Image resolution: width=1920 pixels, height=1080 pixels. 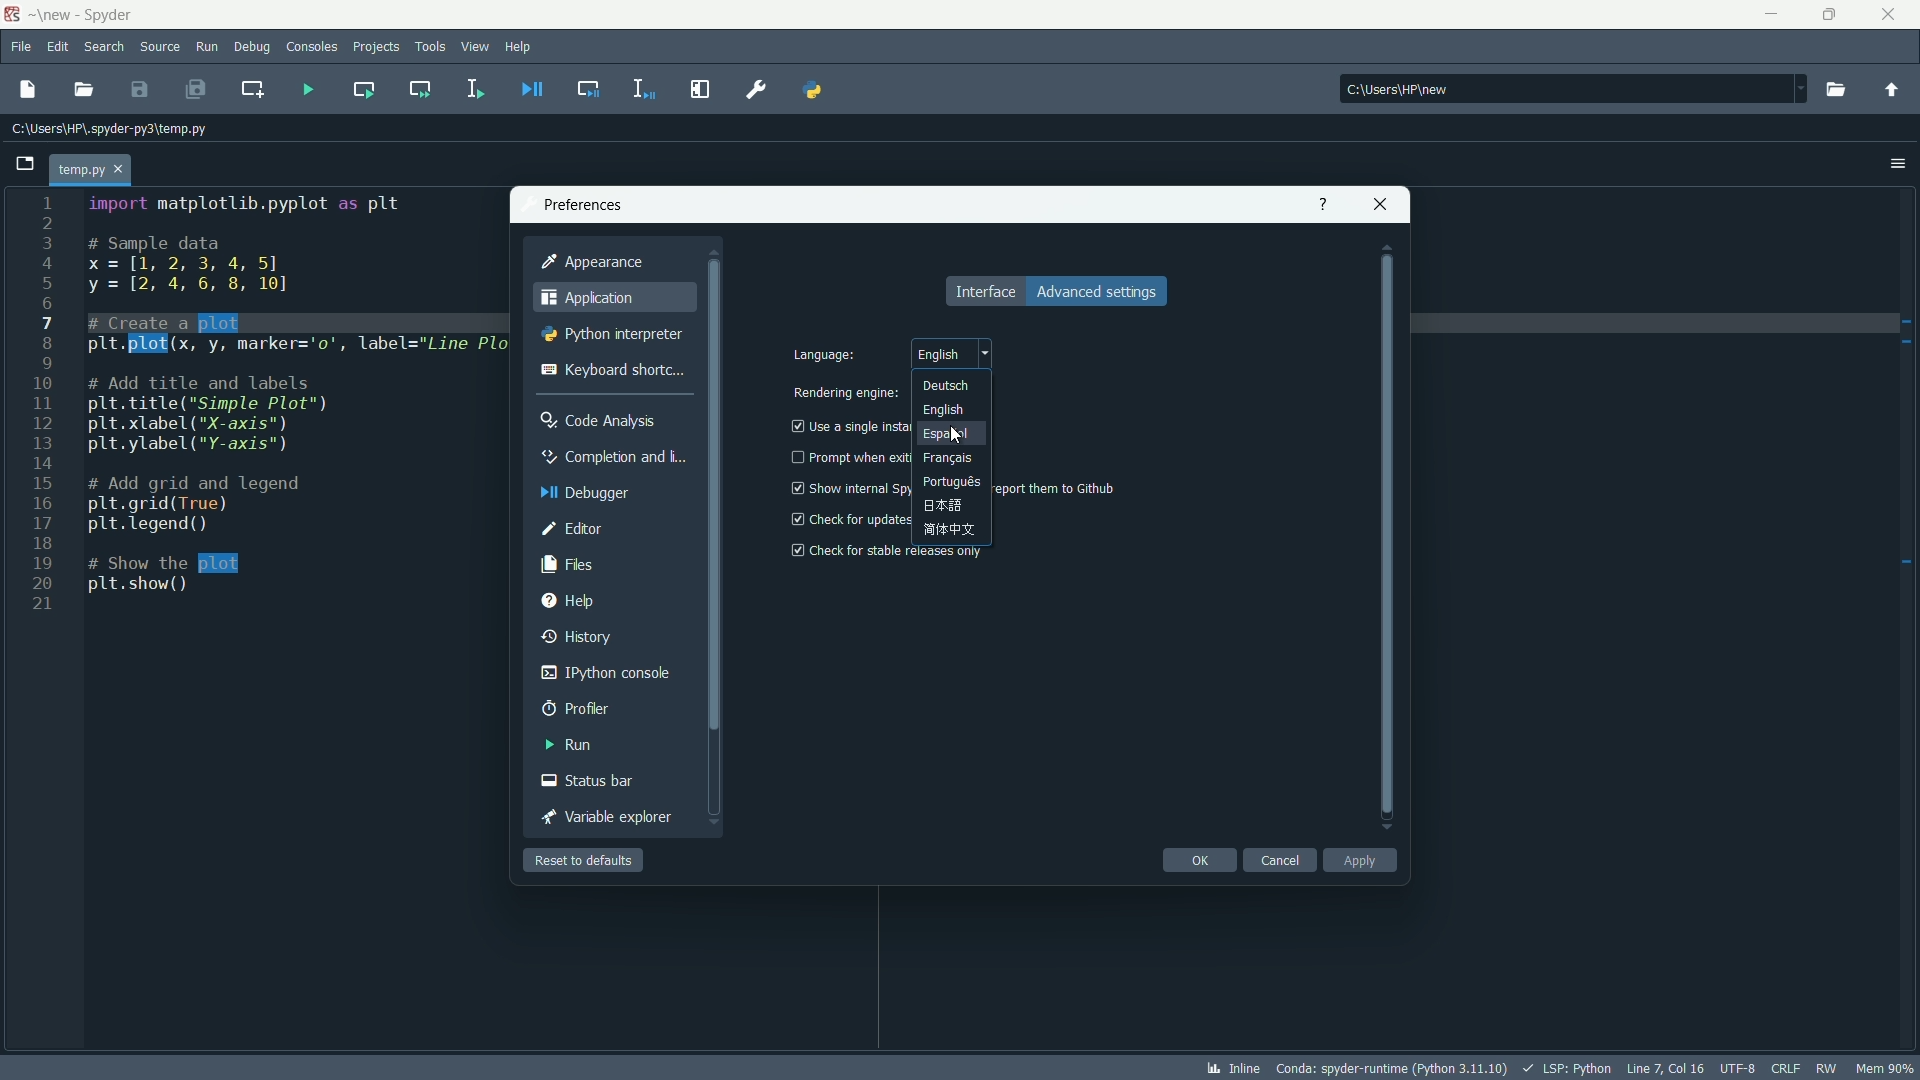 What do you see at coordinates (1564, 1068) in the screenshot?
I see `lsp:python` at bounding box center [1564, 1068].